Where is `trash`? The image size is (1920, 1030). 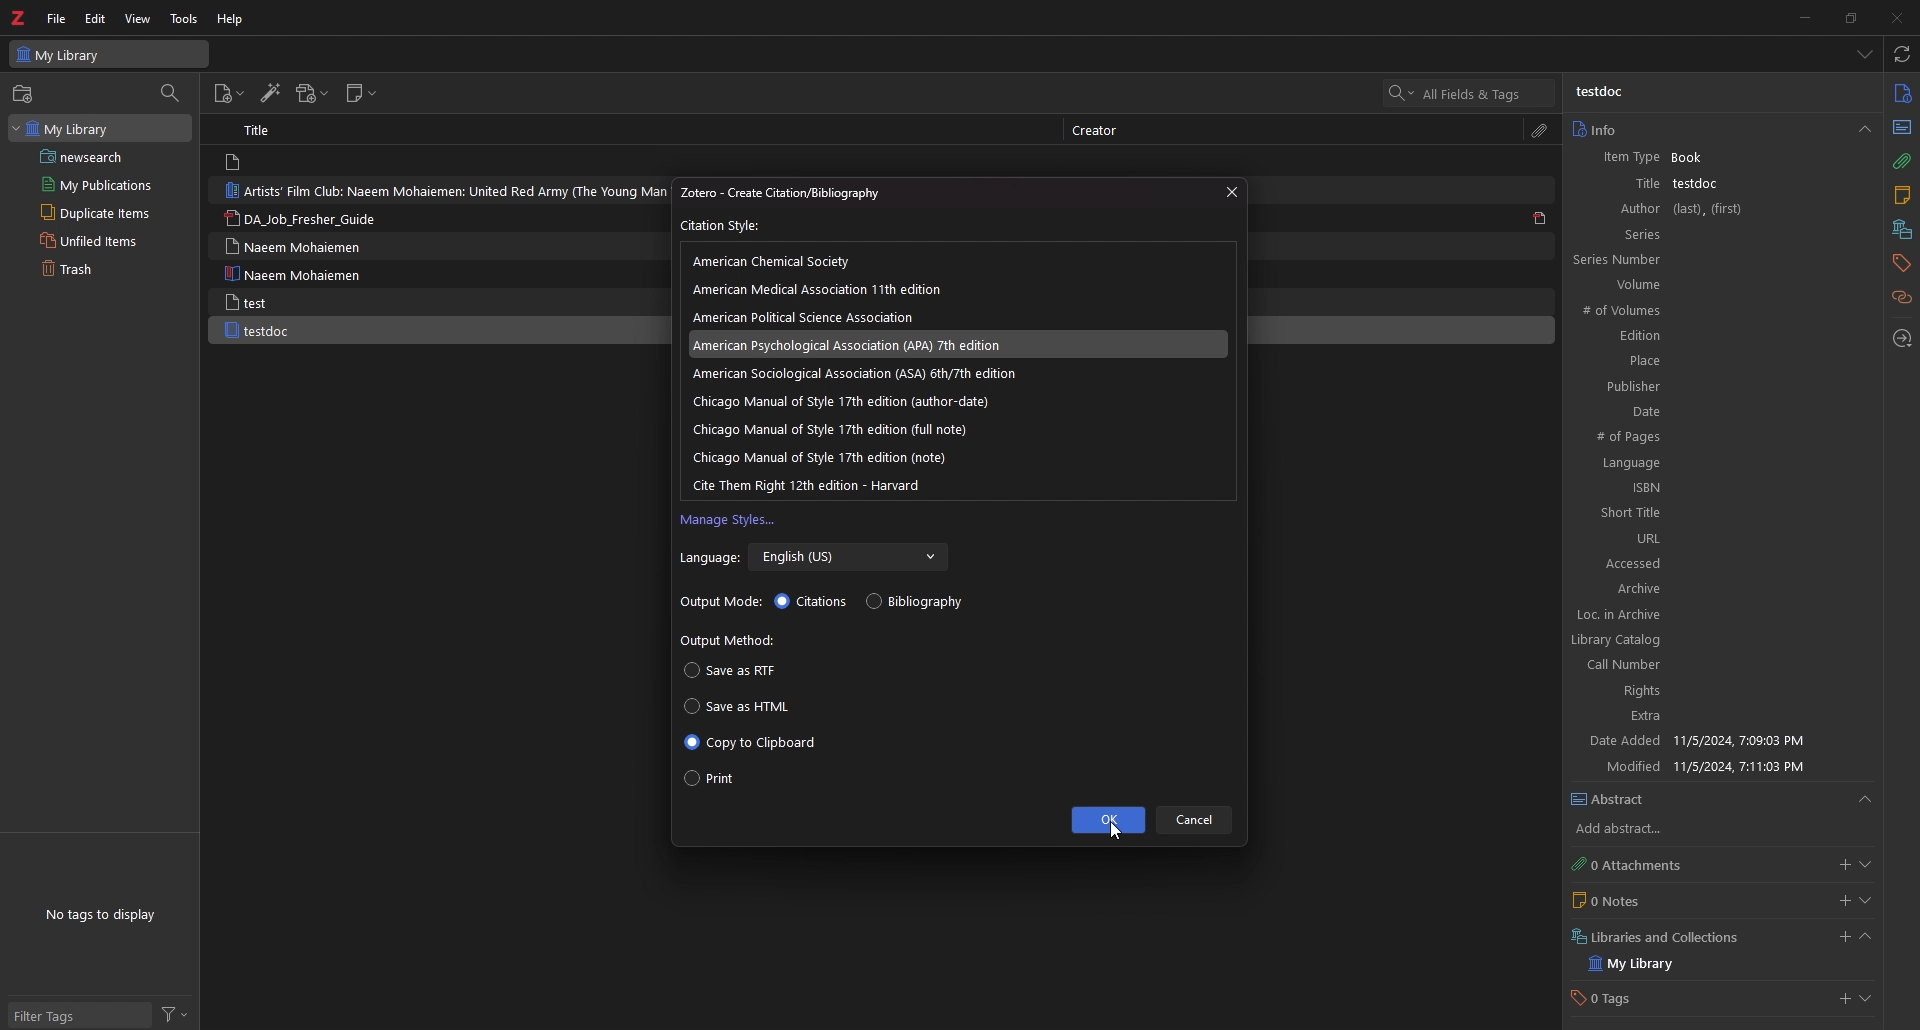
trash is located at coordinates (89, 270).